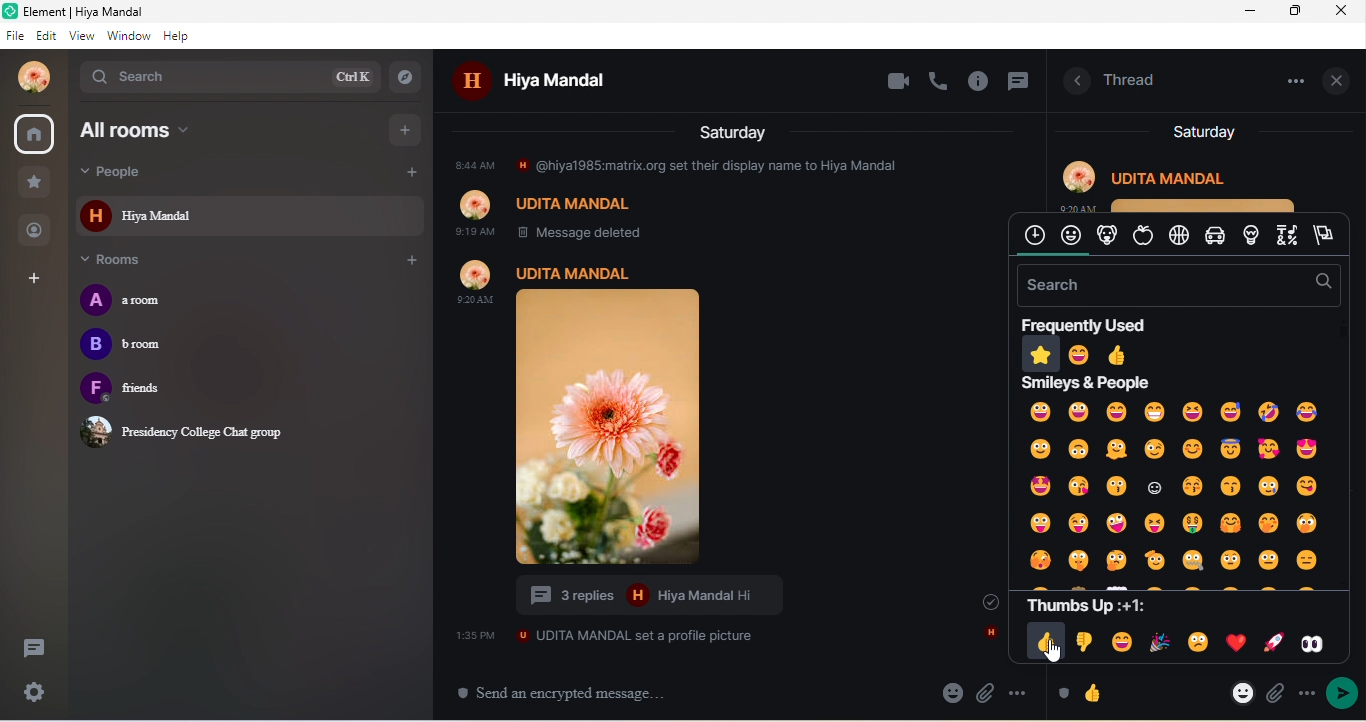 This screenshot has height=722, width=1366. I want to click on close, so click(1340, 79).